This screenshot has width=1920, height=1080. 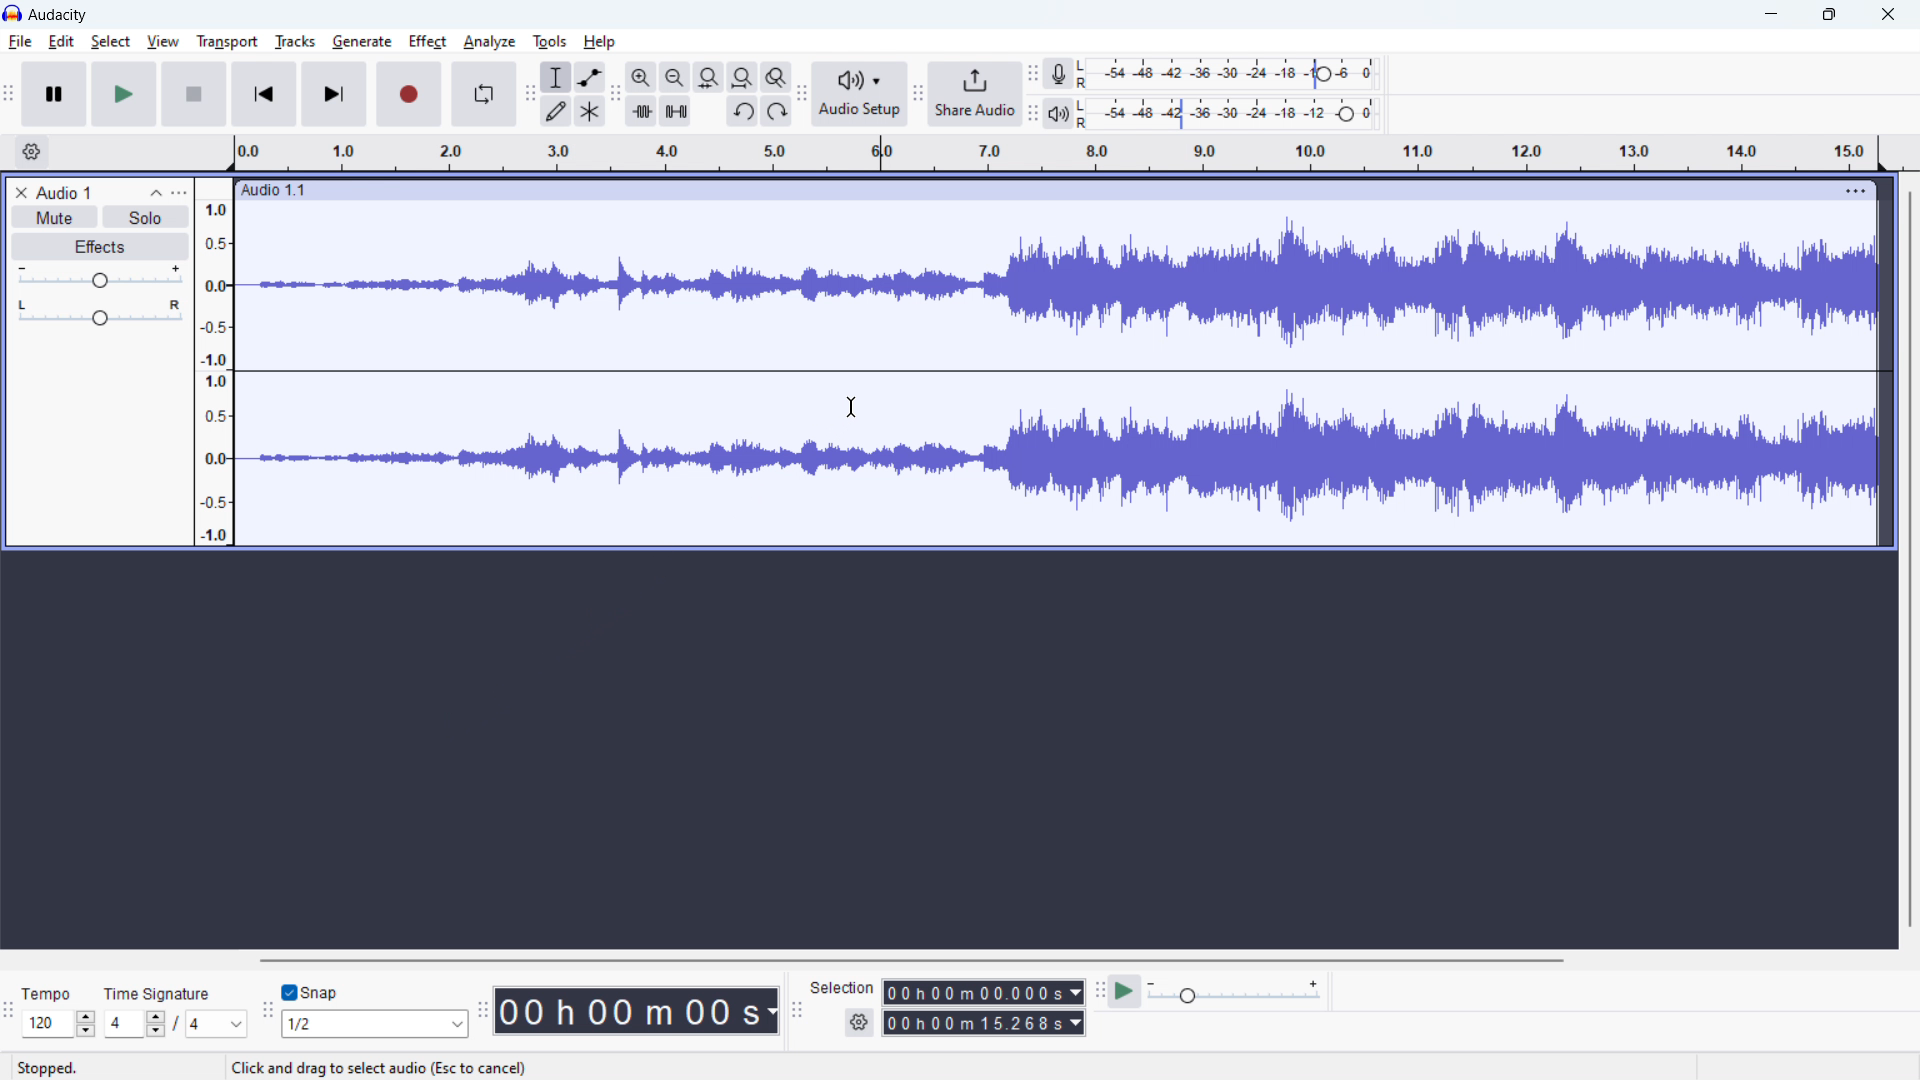 What do you see at coordinates (1770, 14) in the screenshot?
I see `minimize` at bounding box center [1770, 14].